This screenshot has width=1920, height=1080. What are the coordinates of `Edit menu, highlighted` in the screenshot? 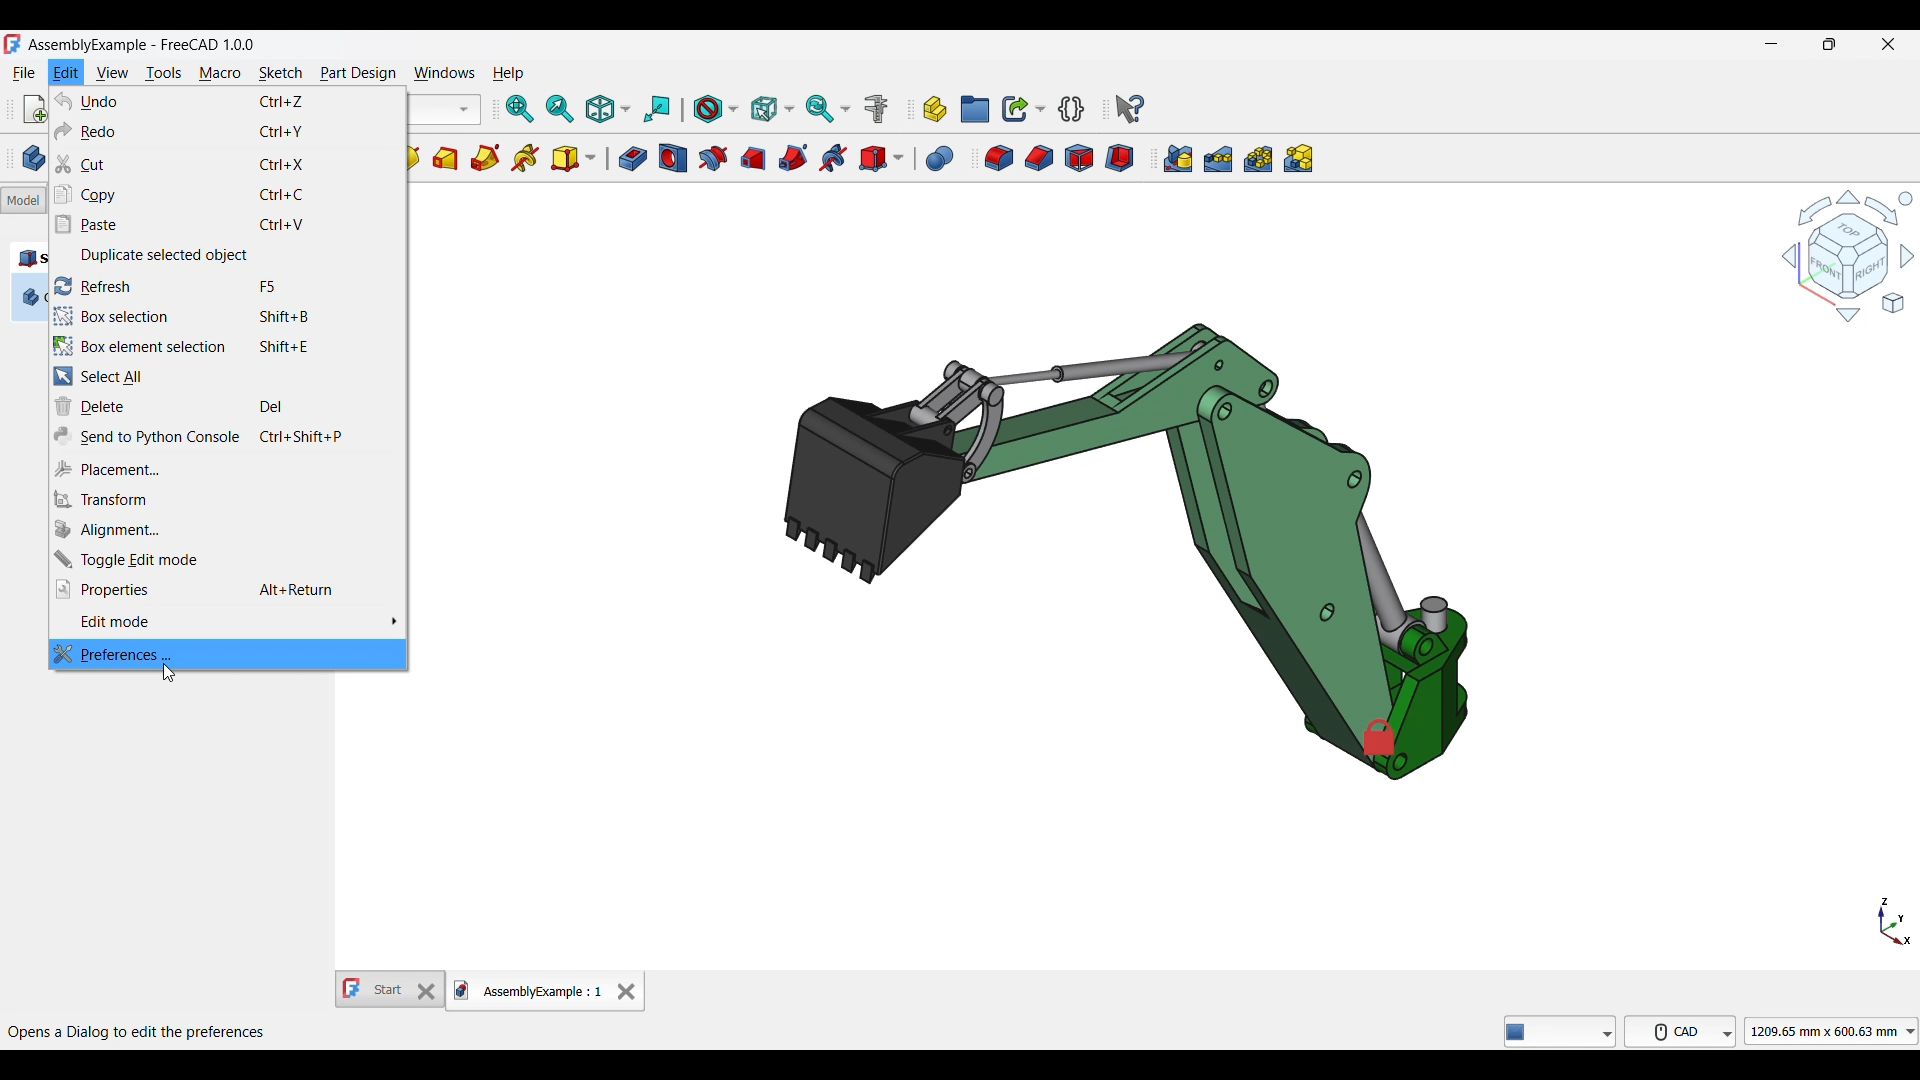 It's located at (67, 73).